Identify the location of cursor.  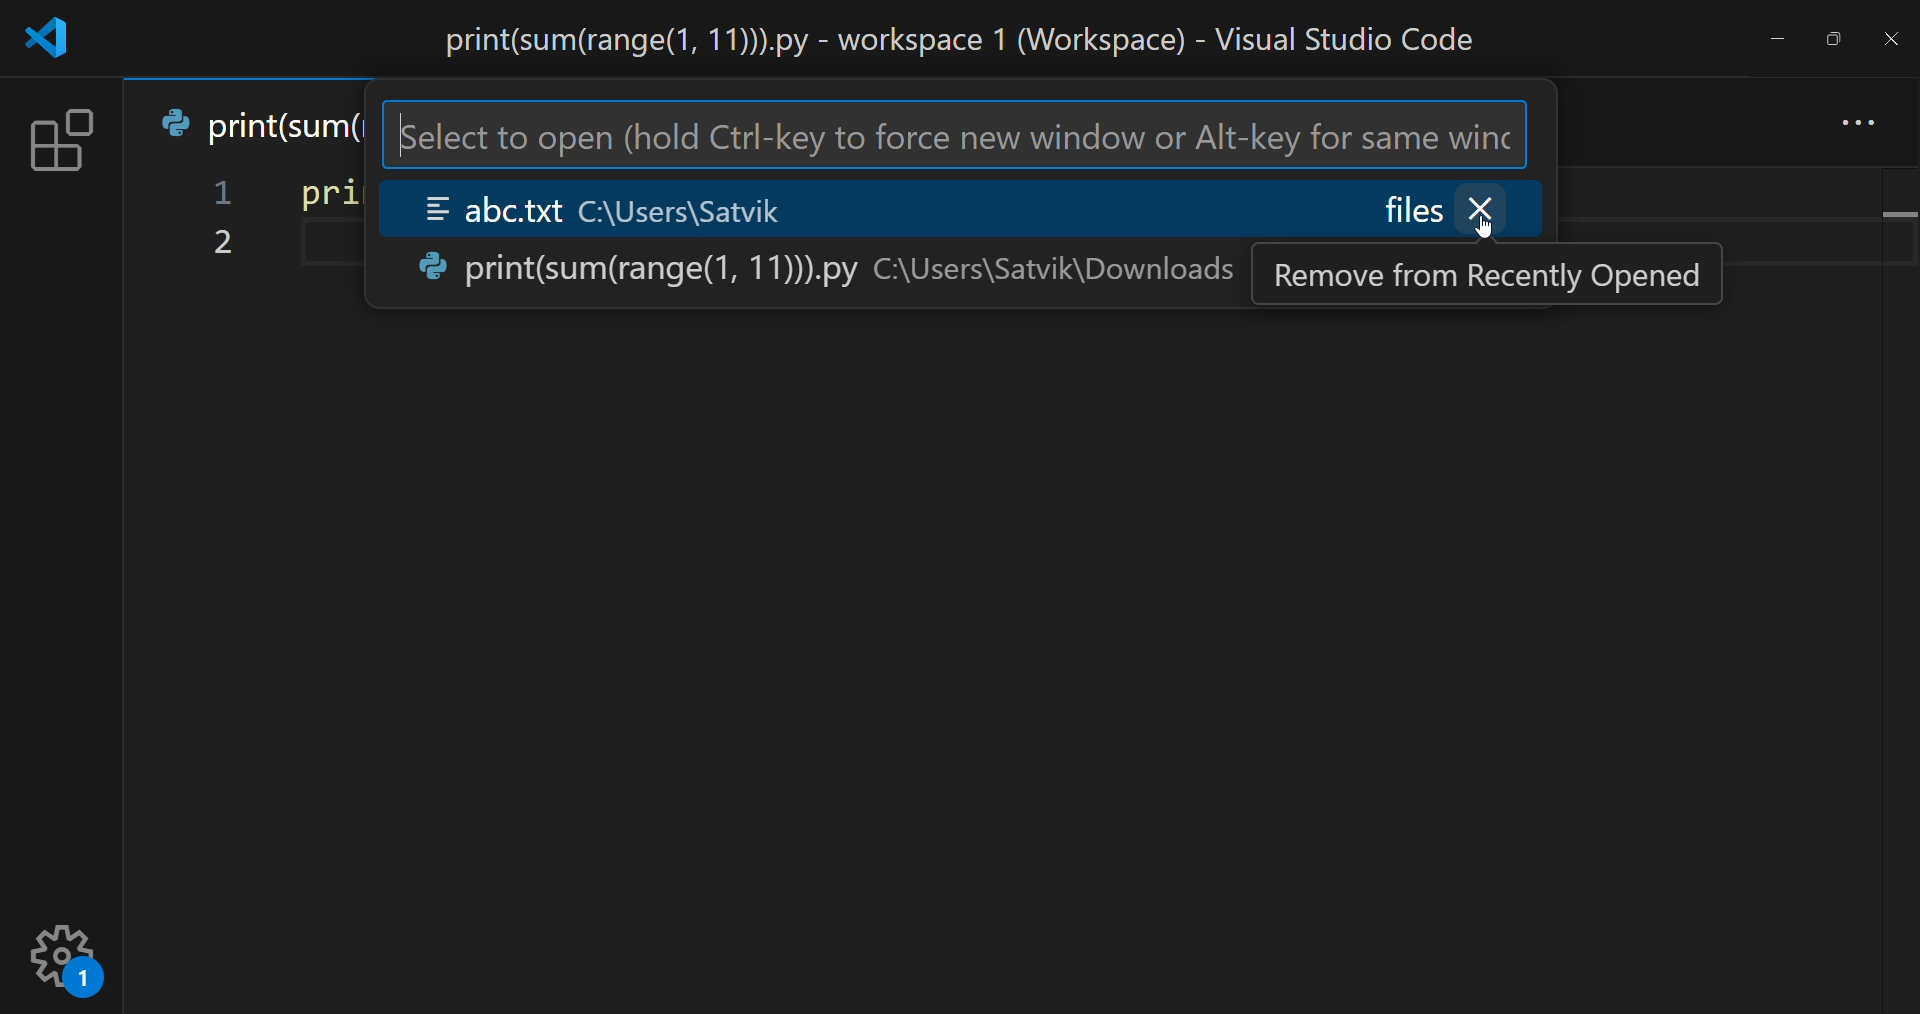
(1488, 232).